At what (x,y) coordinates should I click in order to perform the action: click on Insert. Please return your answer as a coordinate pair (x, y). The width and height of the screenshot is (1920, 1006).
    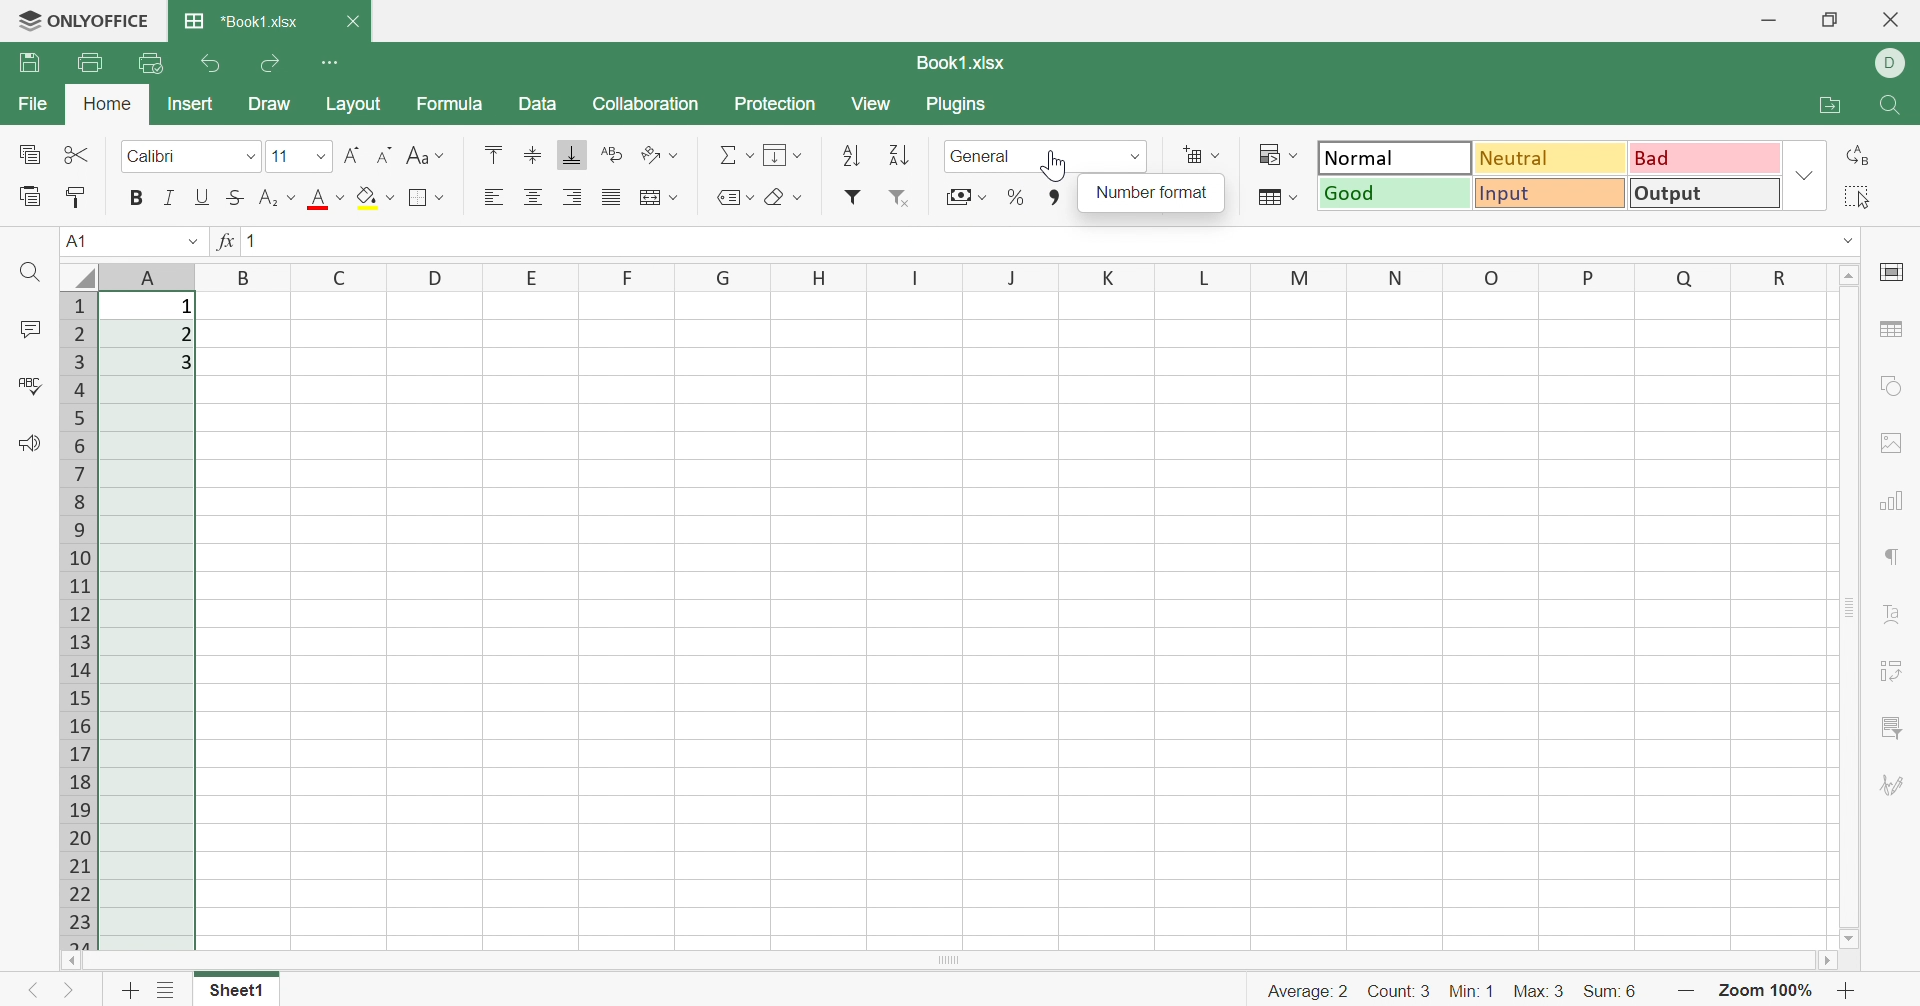
    Looking at the image, I should click on (190, 103).